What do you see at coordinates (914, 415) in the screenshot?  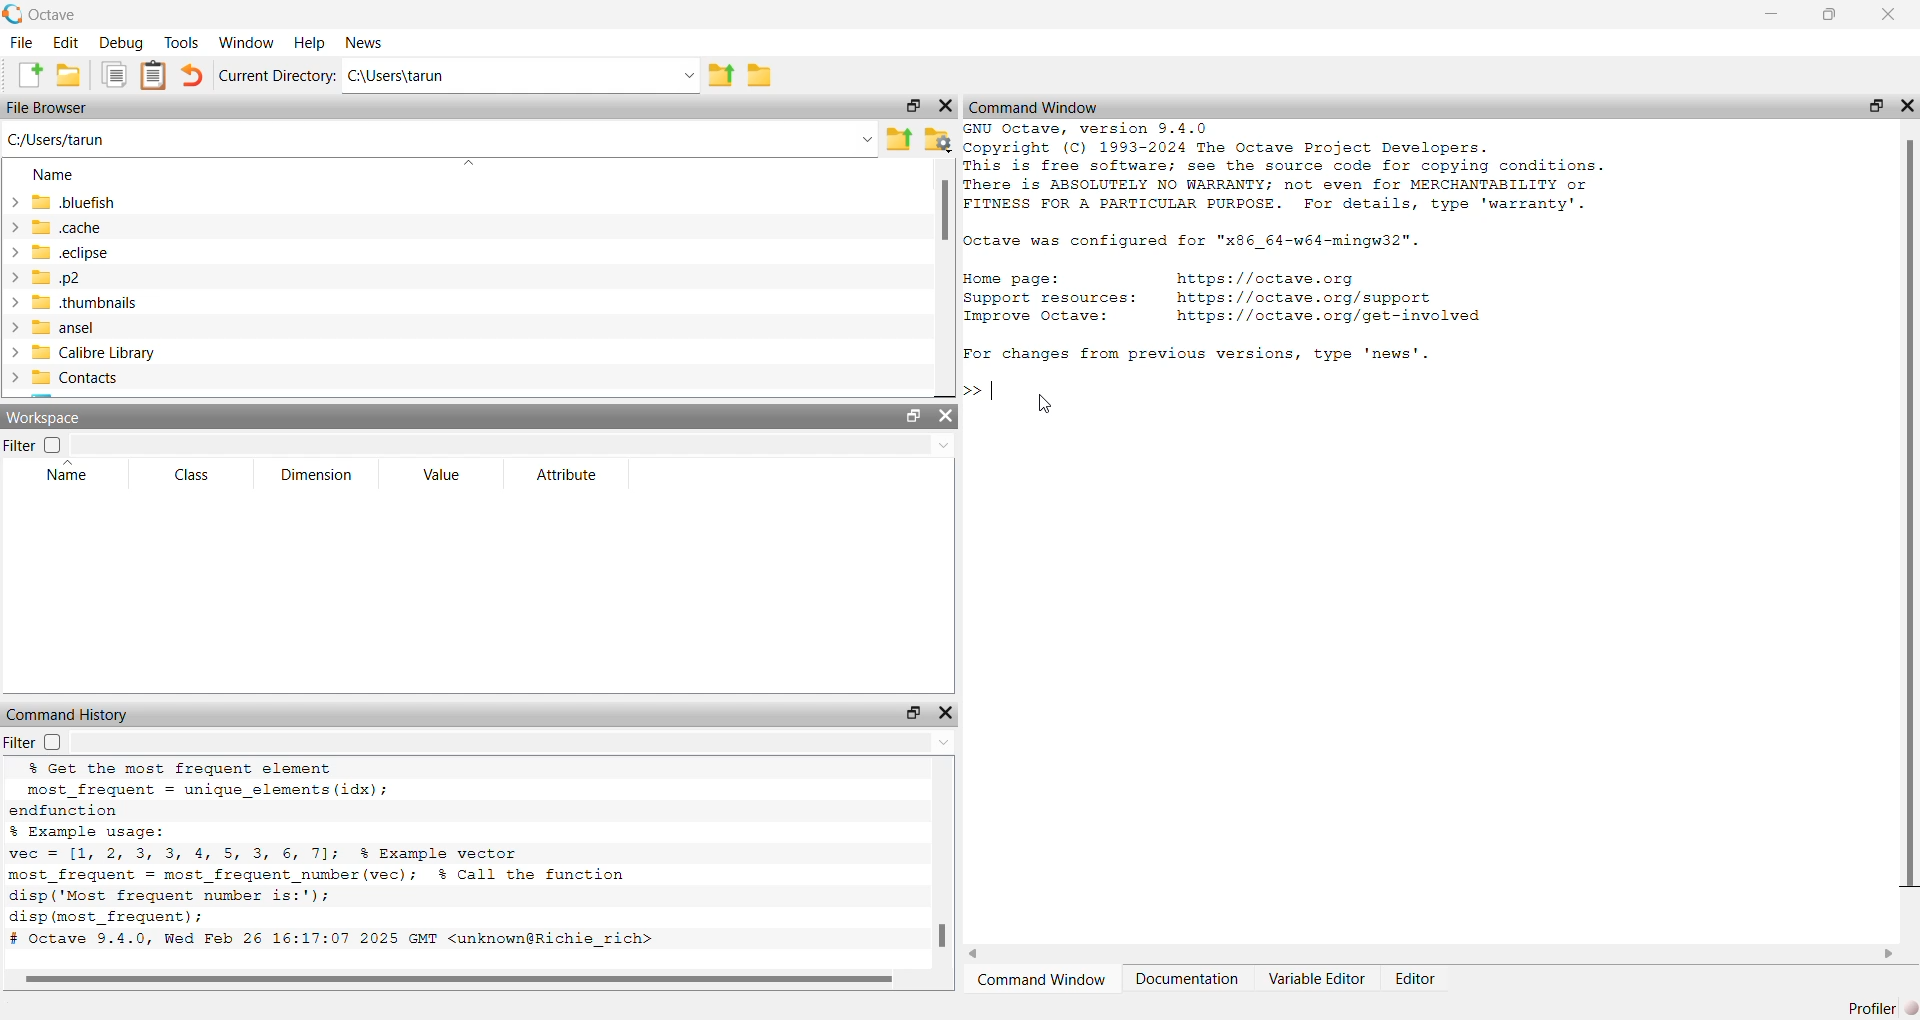 I see `Undock Widget` at bounding box center [914, 415].